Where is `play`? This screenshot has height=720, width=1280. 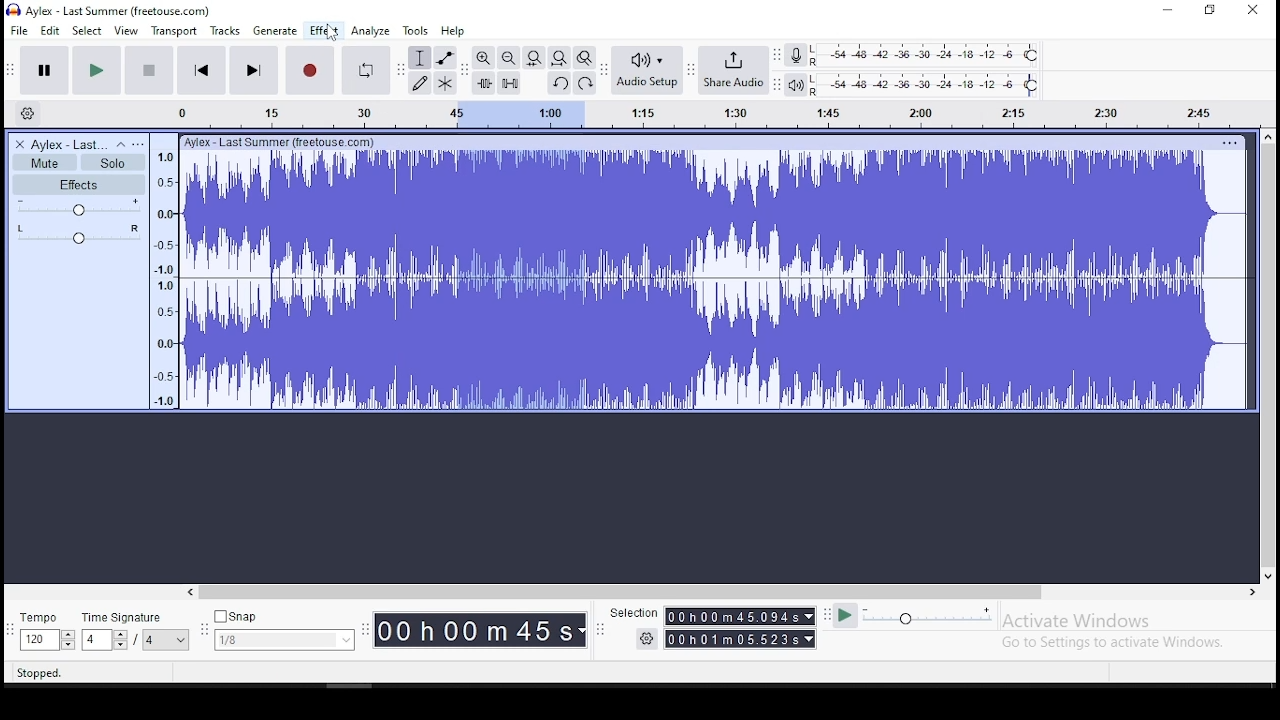
play is located at coordinates (97, 69).